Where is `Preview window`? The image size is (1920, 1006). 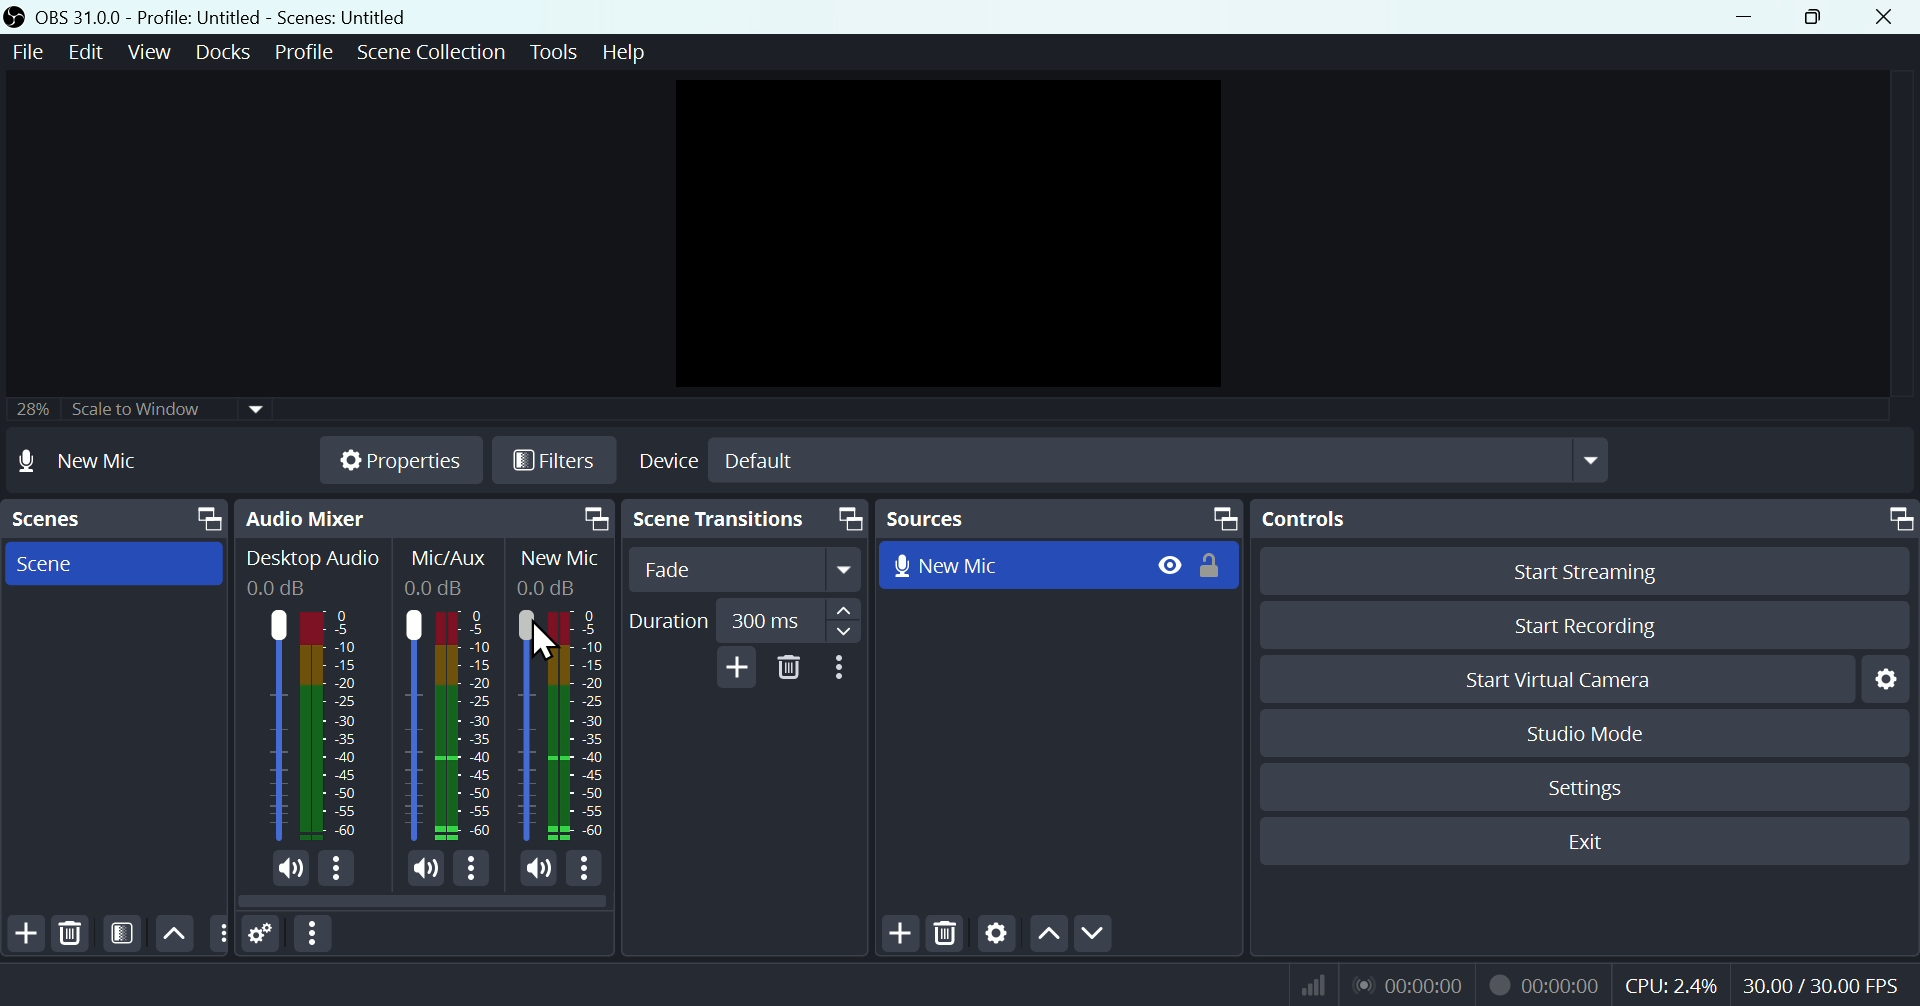
Preview window is located at coordinates (954, 234).